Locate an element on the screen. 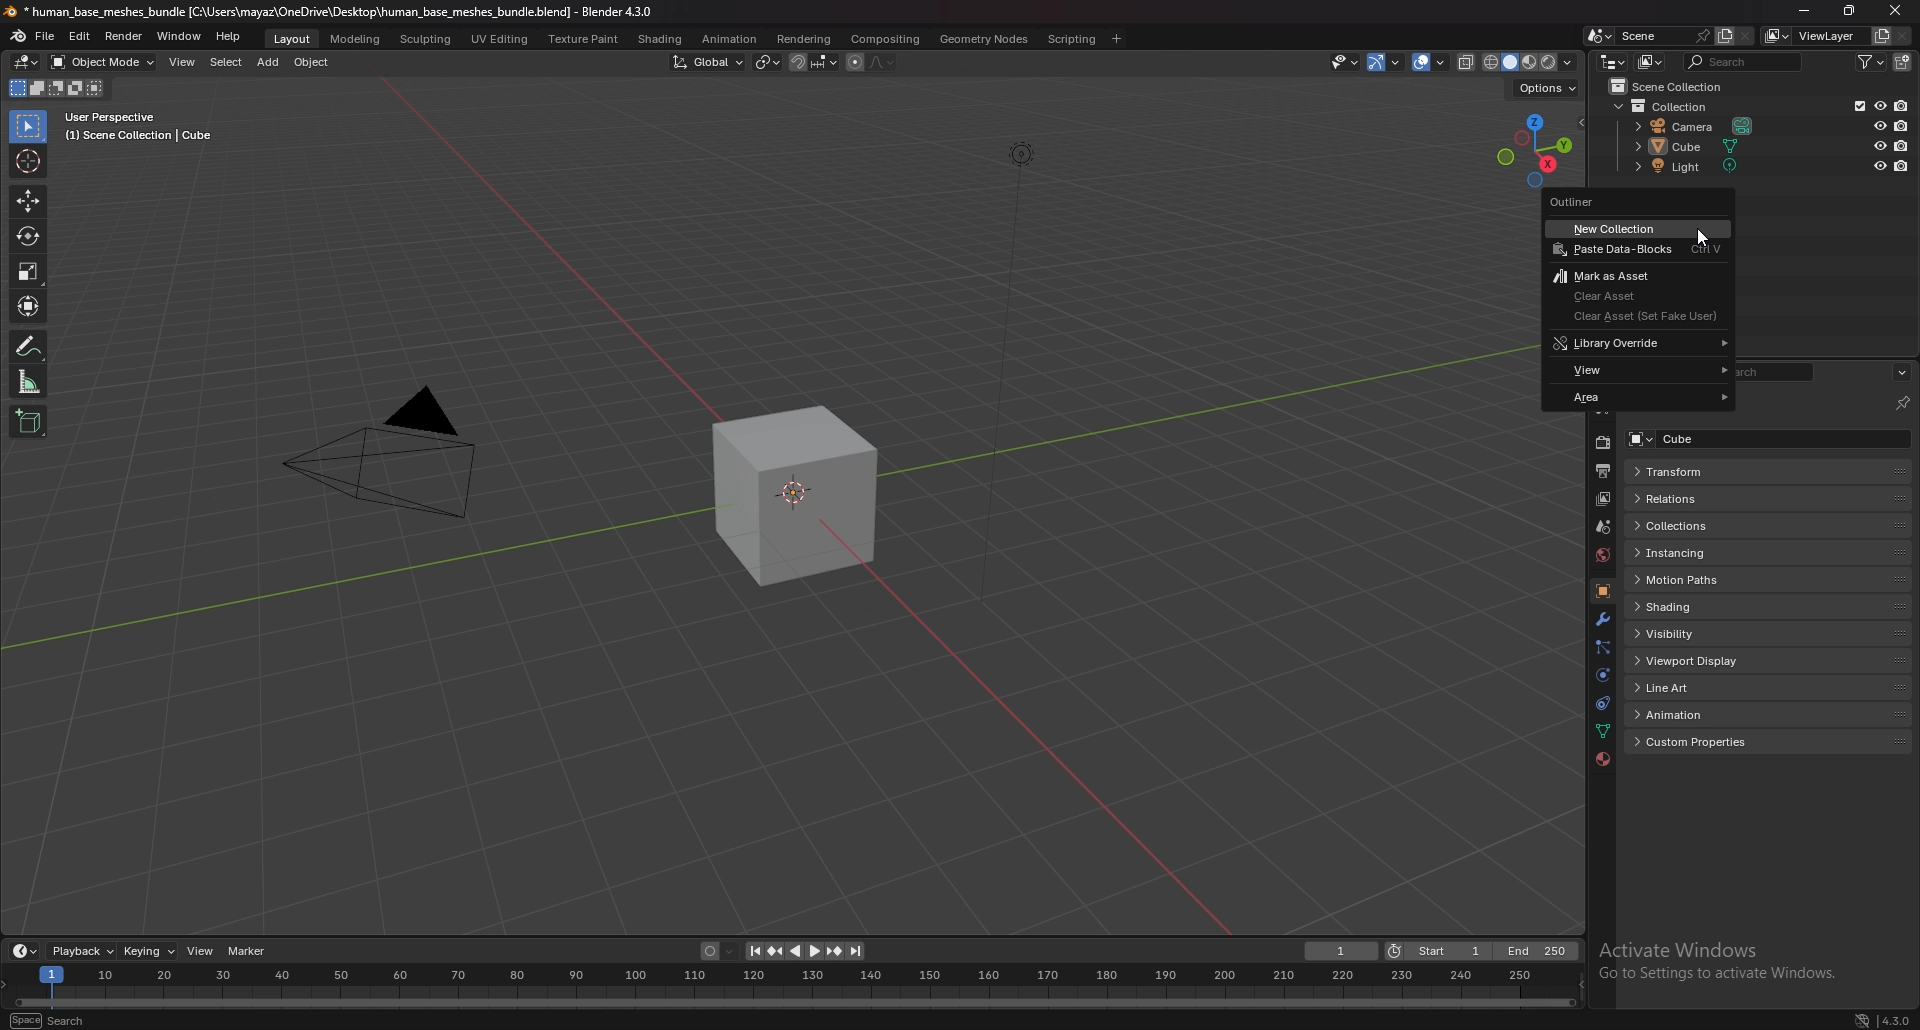 This screenshot has height=1030, width=1920. view is located at coordinates (184, 62).